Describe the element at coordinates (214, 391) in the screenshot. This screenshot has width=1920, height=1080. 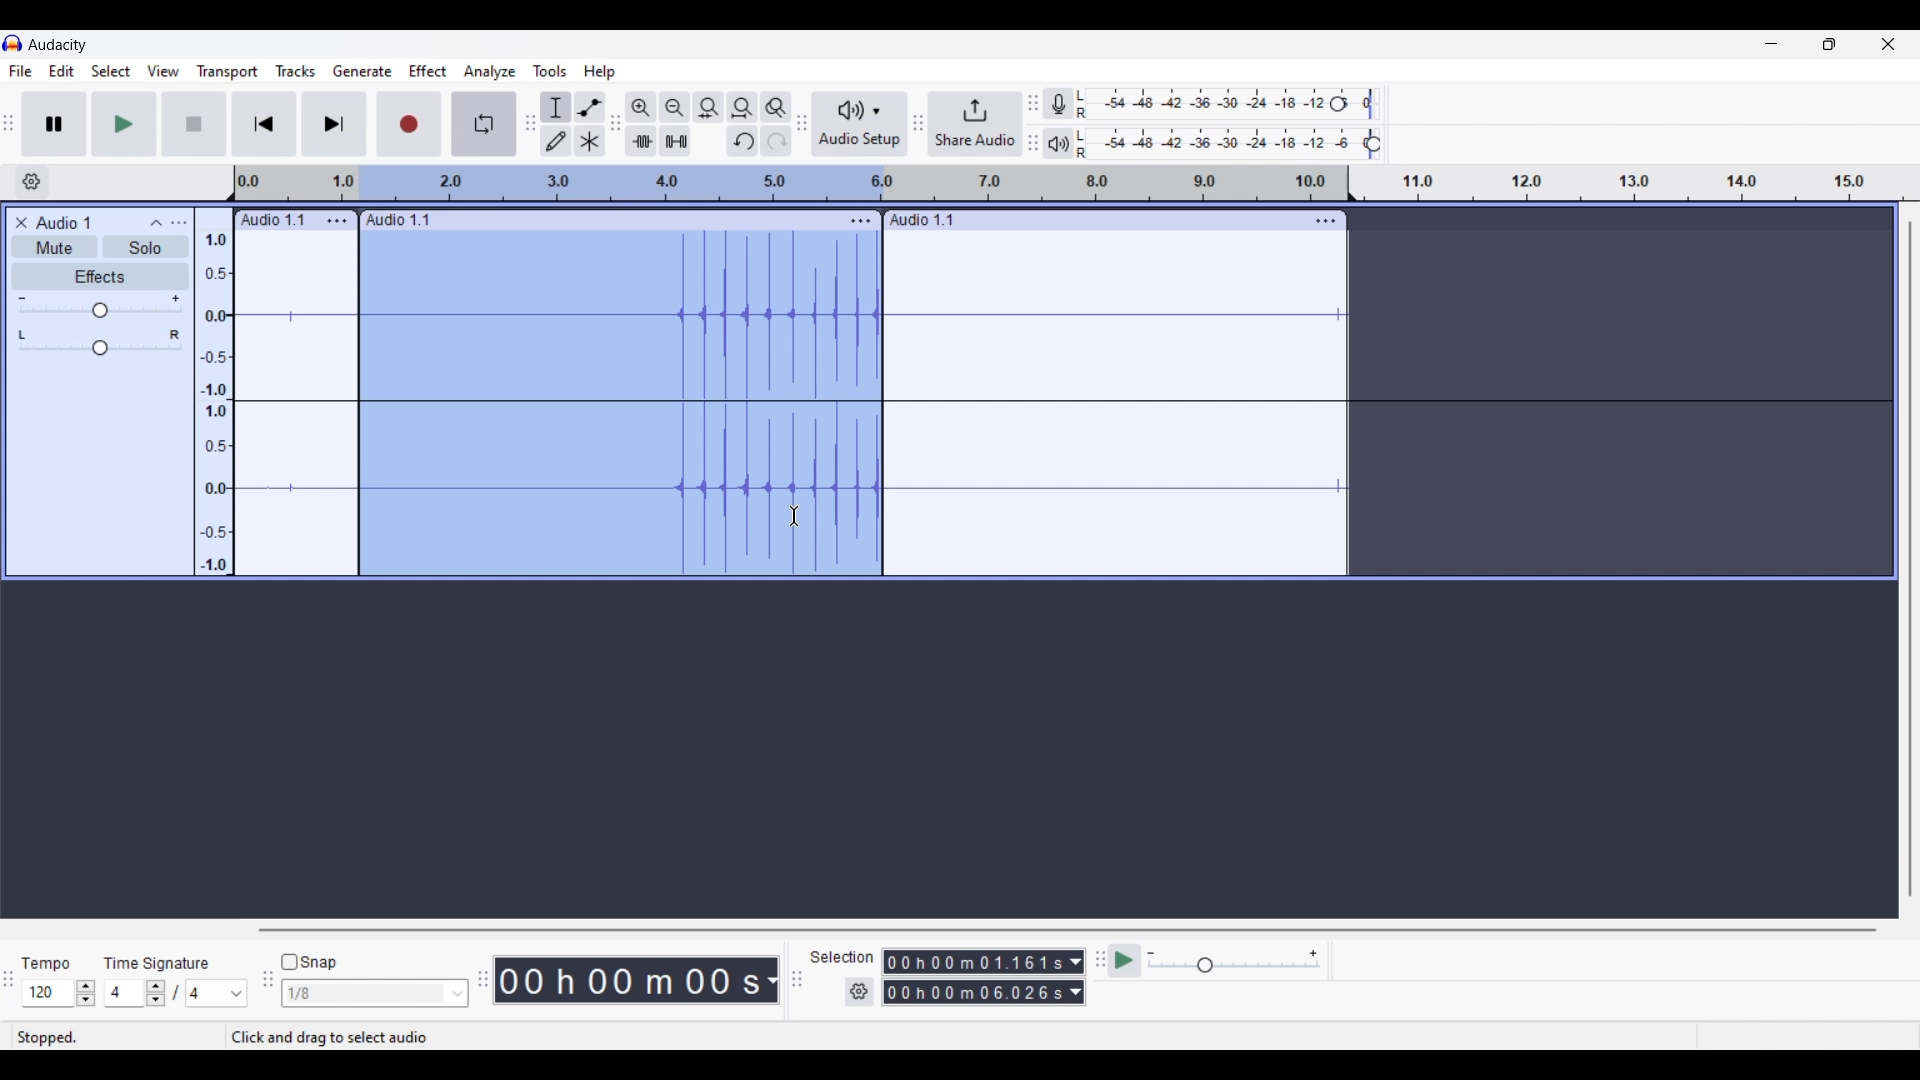
I see `Scale to measure audio pitch` at that location.